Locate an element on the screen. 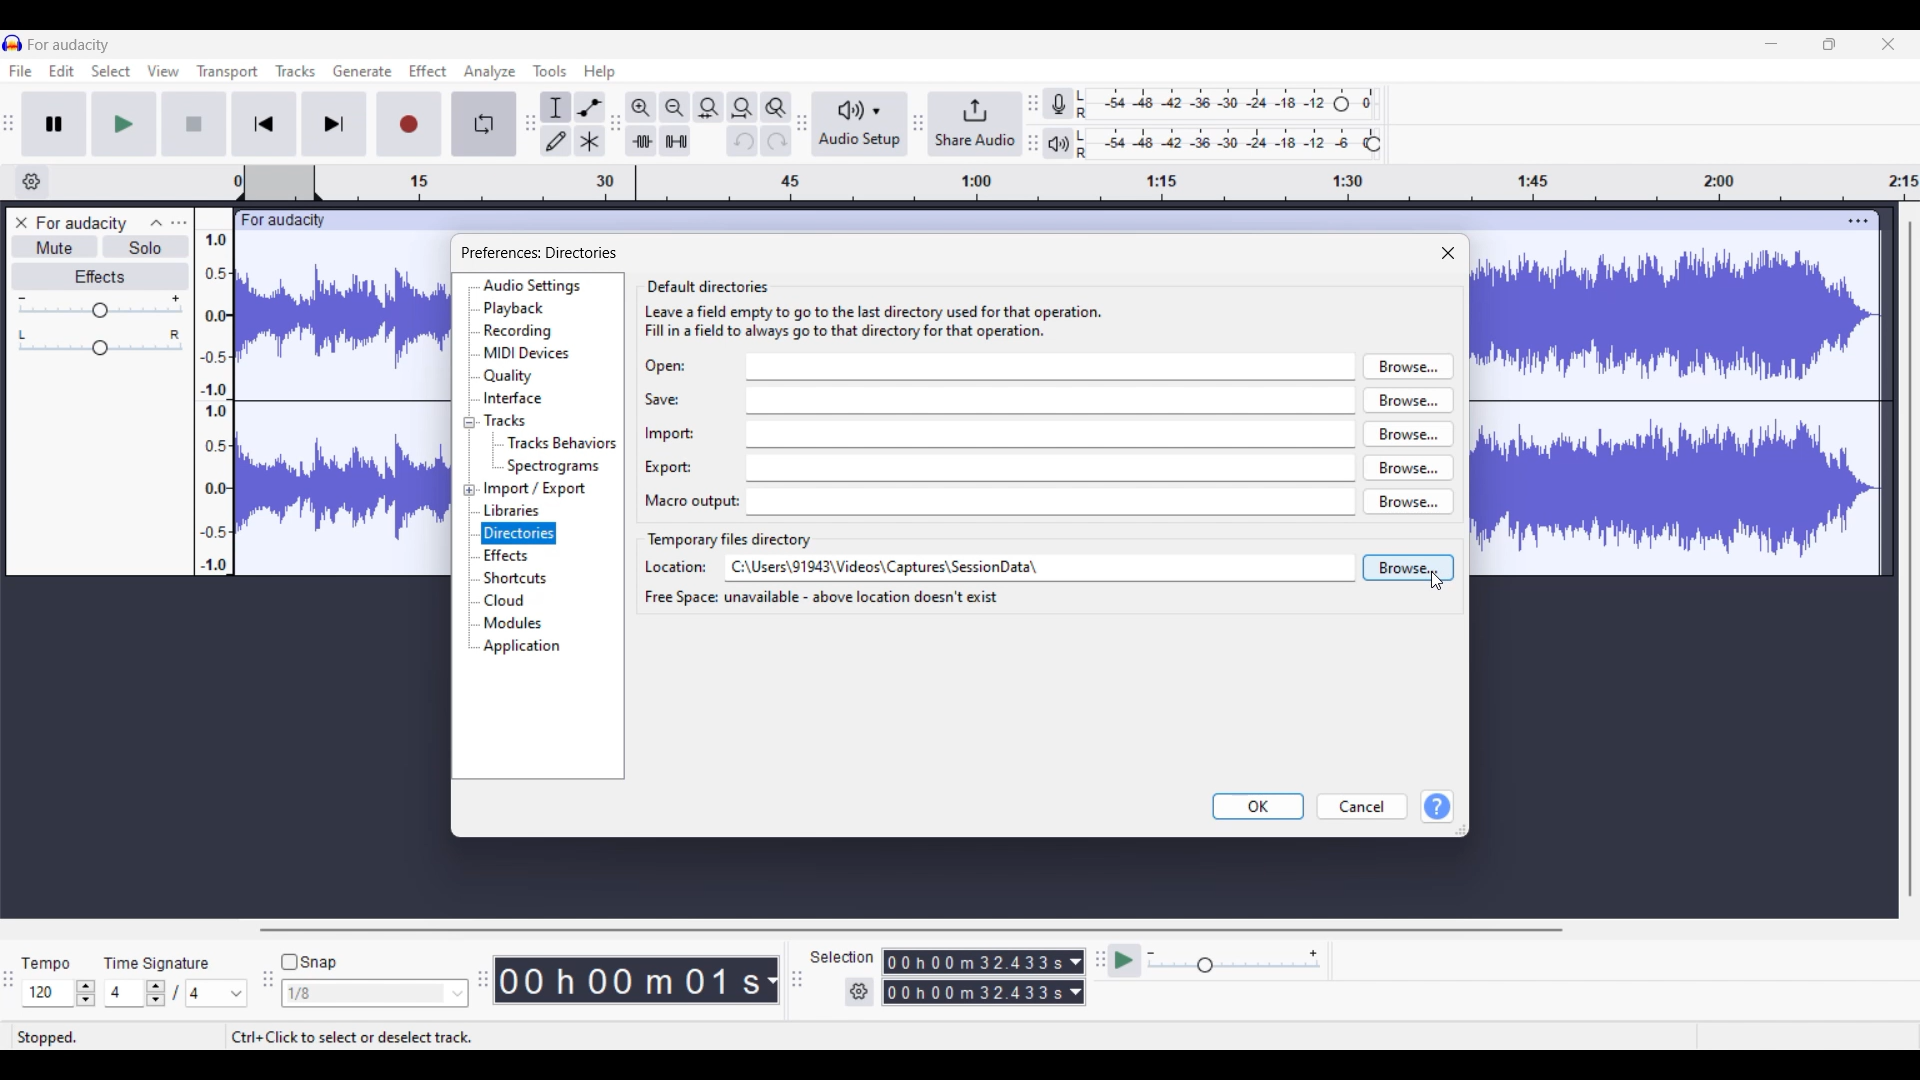 This screenshot has height=1080, width=1920. Skip/Select to start is located at coordinates (264, 124).